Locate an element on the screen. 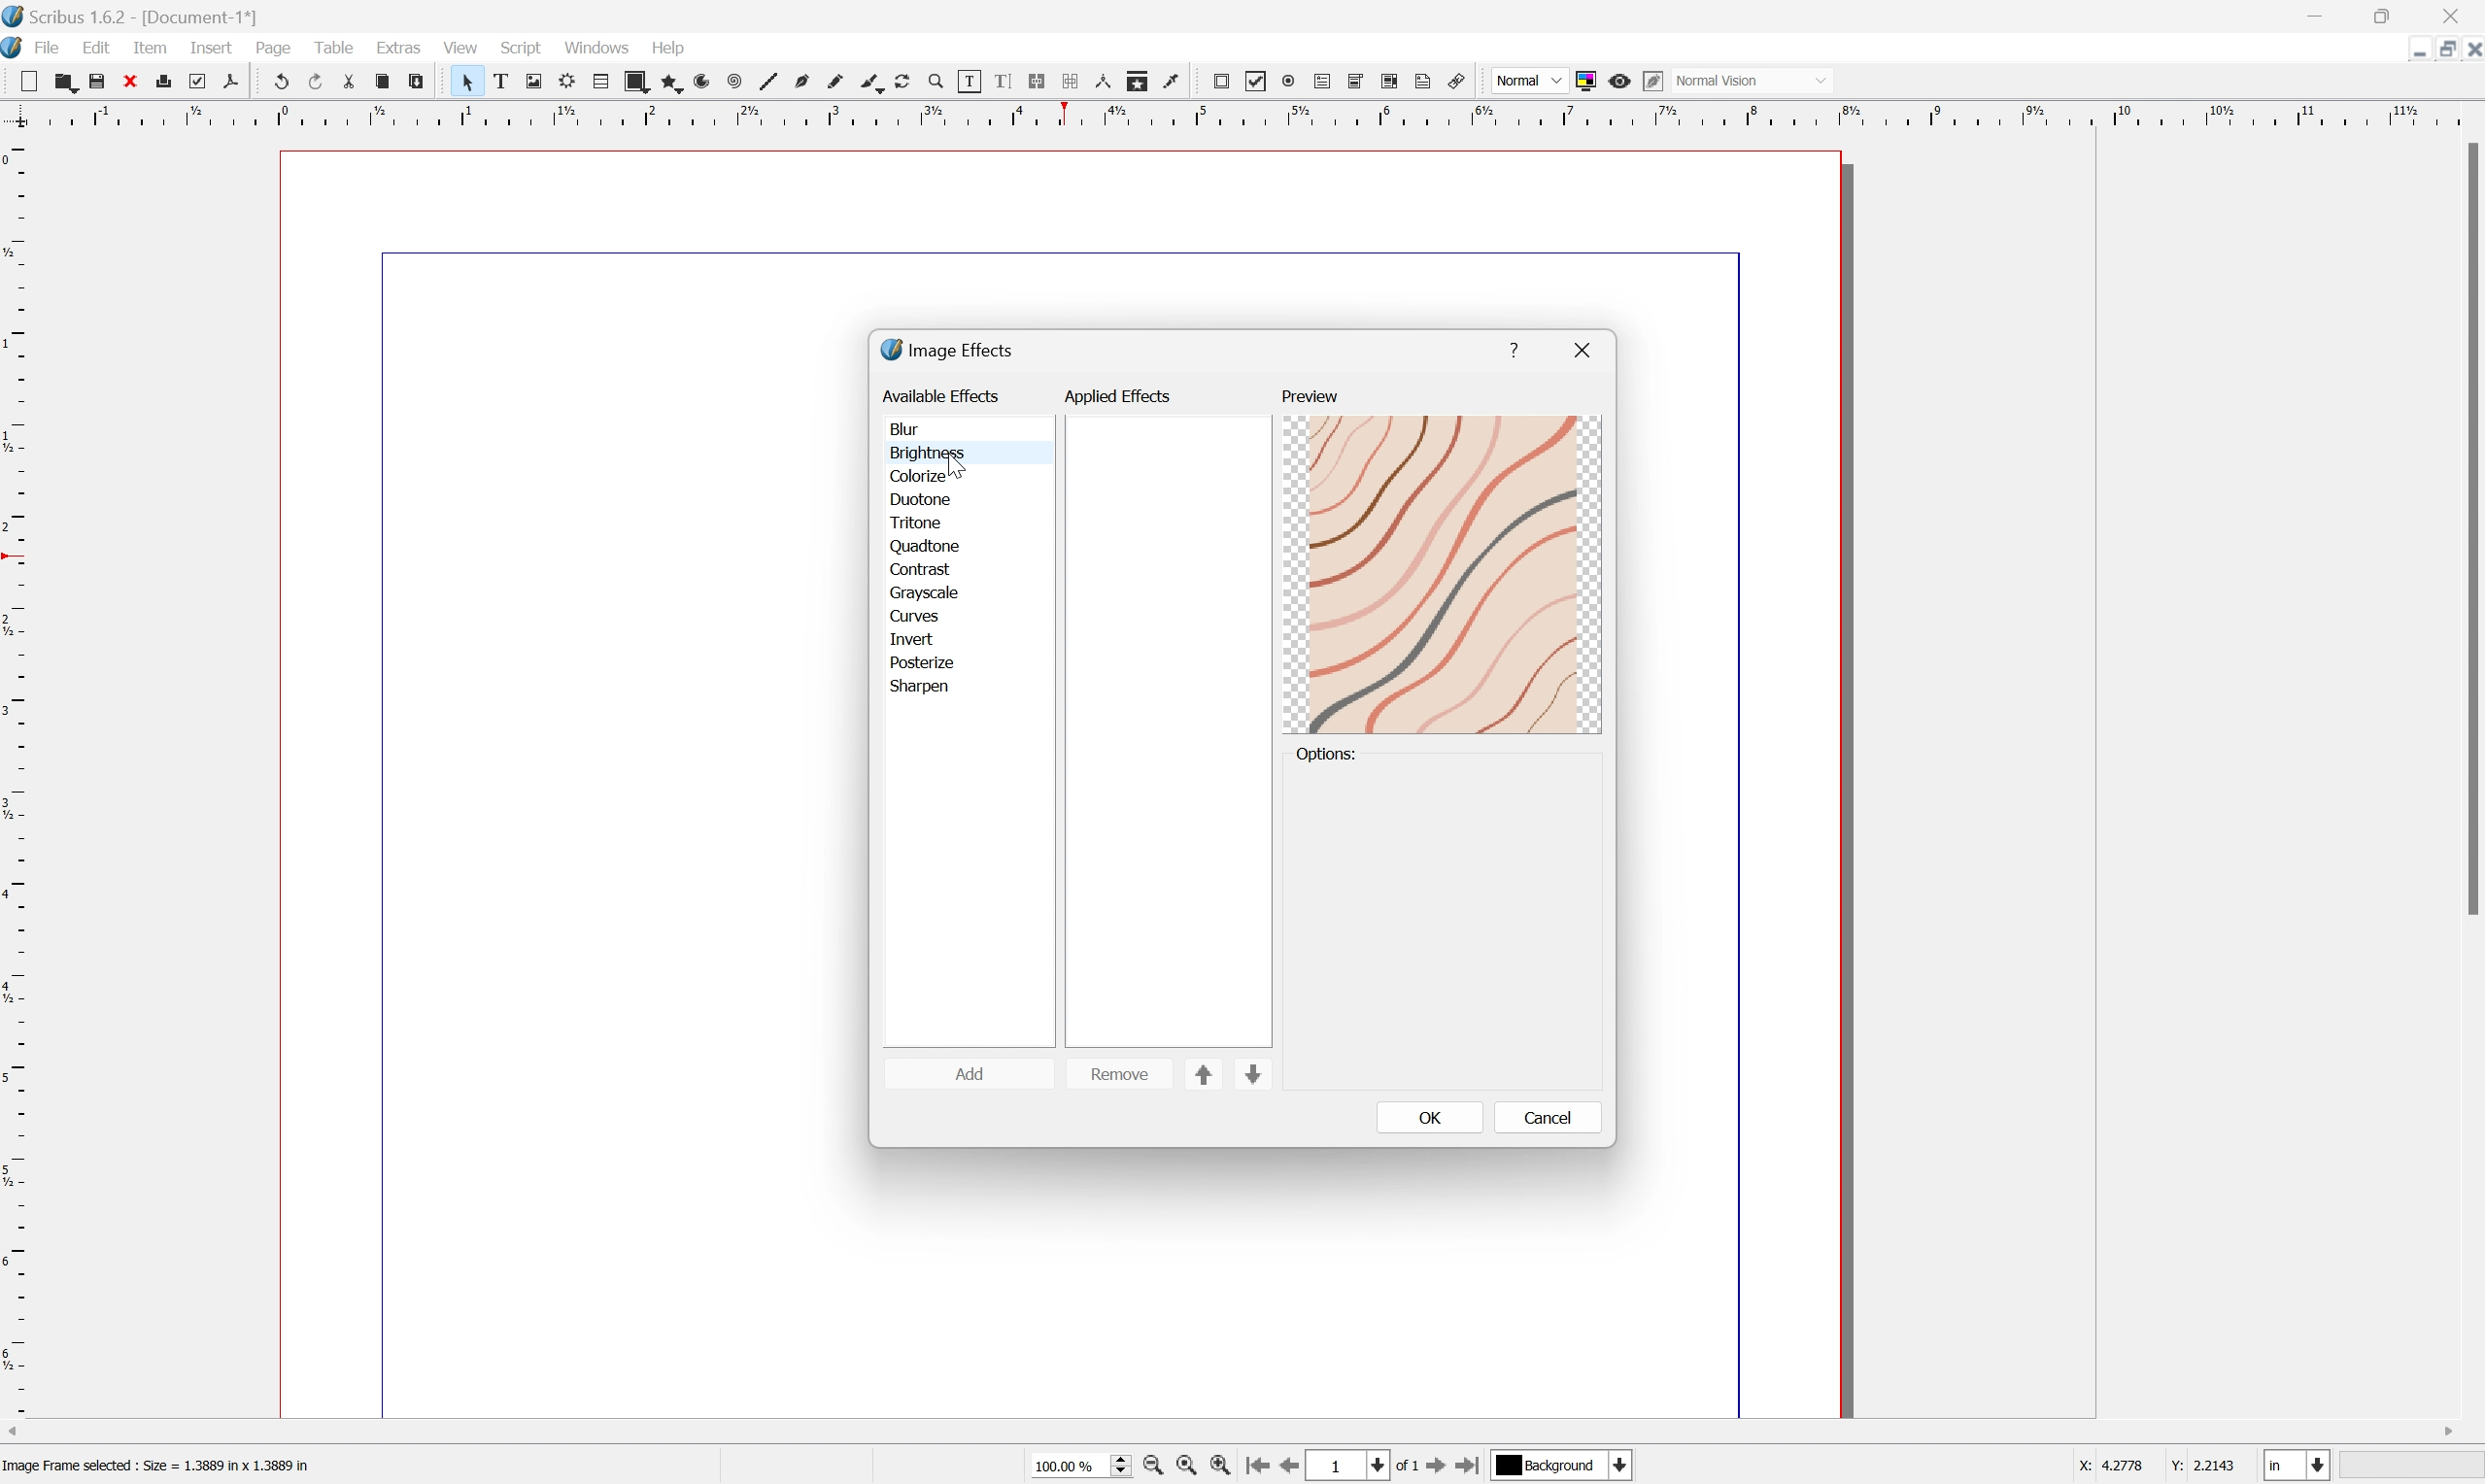 Image resolution: width=2485 pixels, height=1484 pixels. Copy is located at coordinates (382, 82).